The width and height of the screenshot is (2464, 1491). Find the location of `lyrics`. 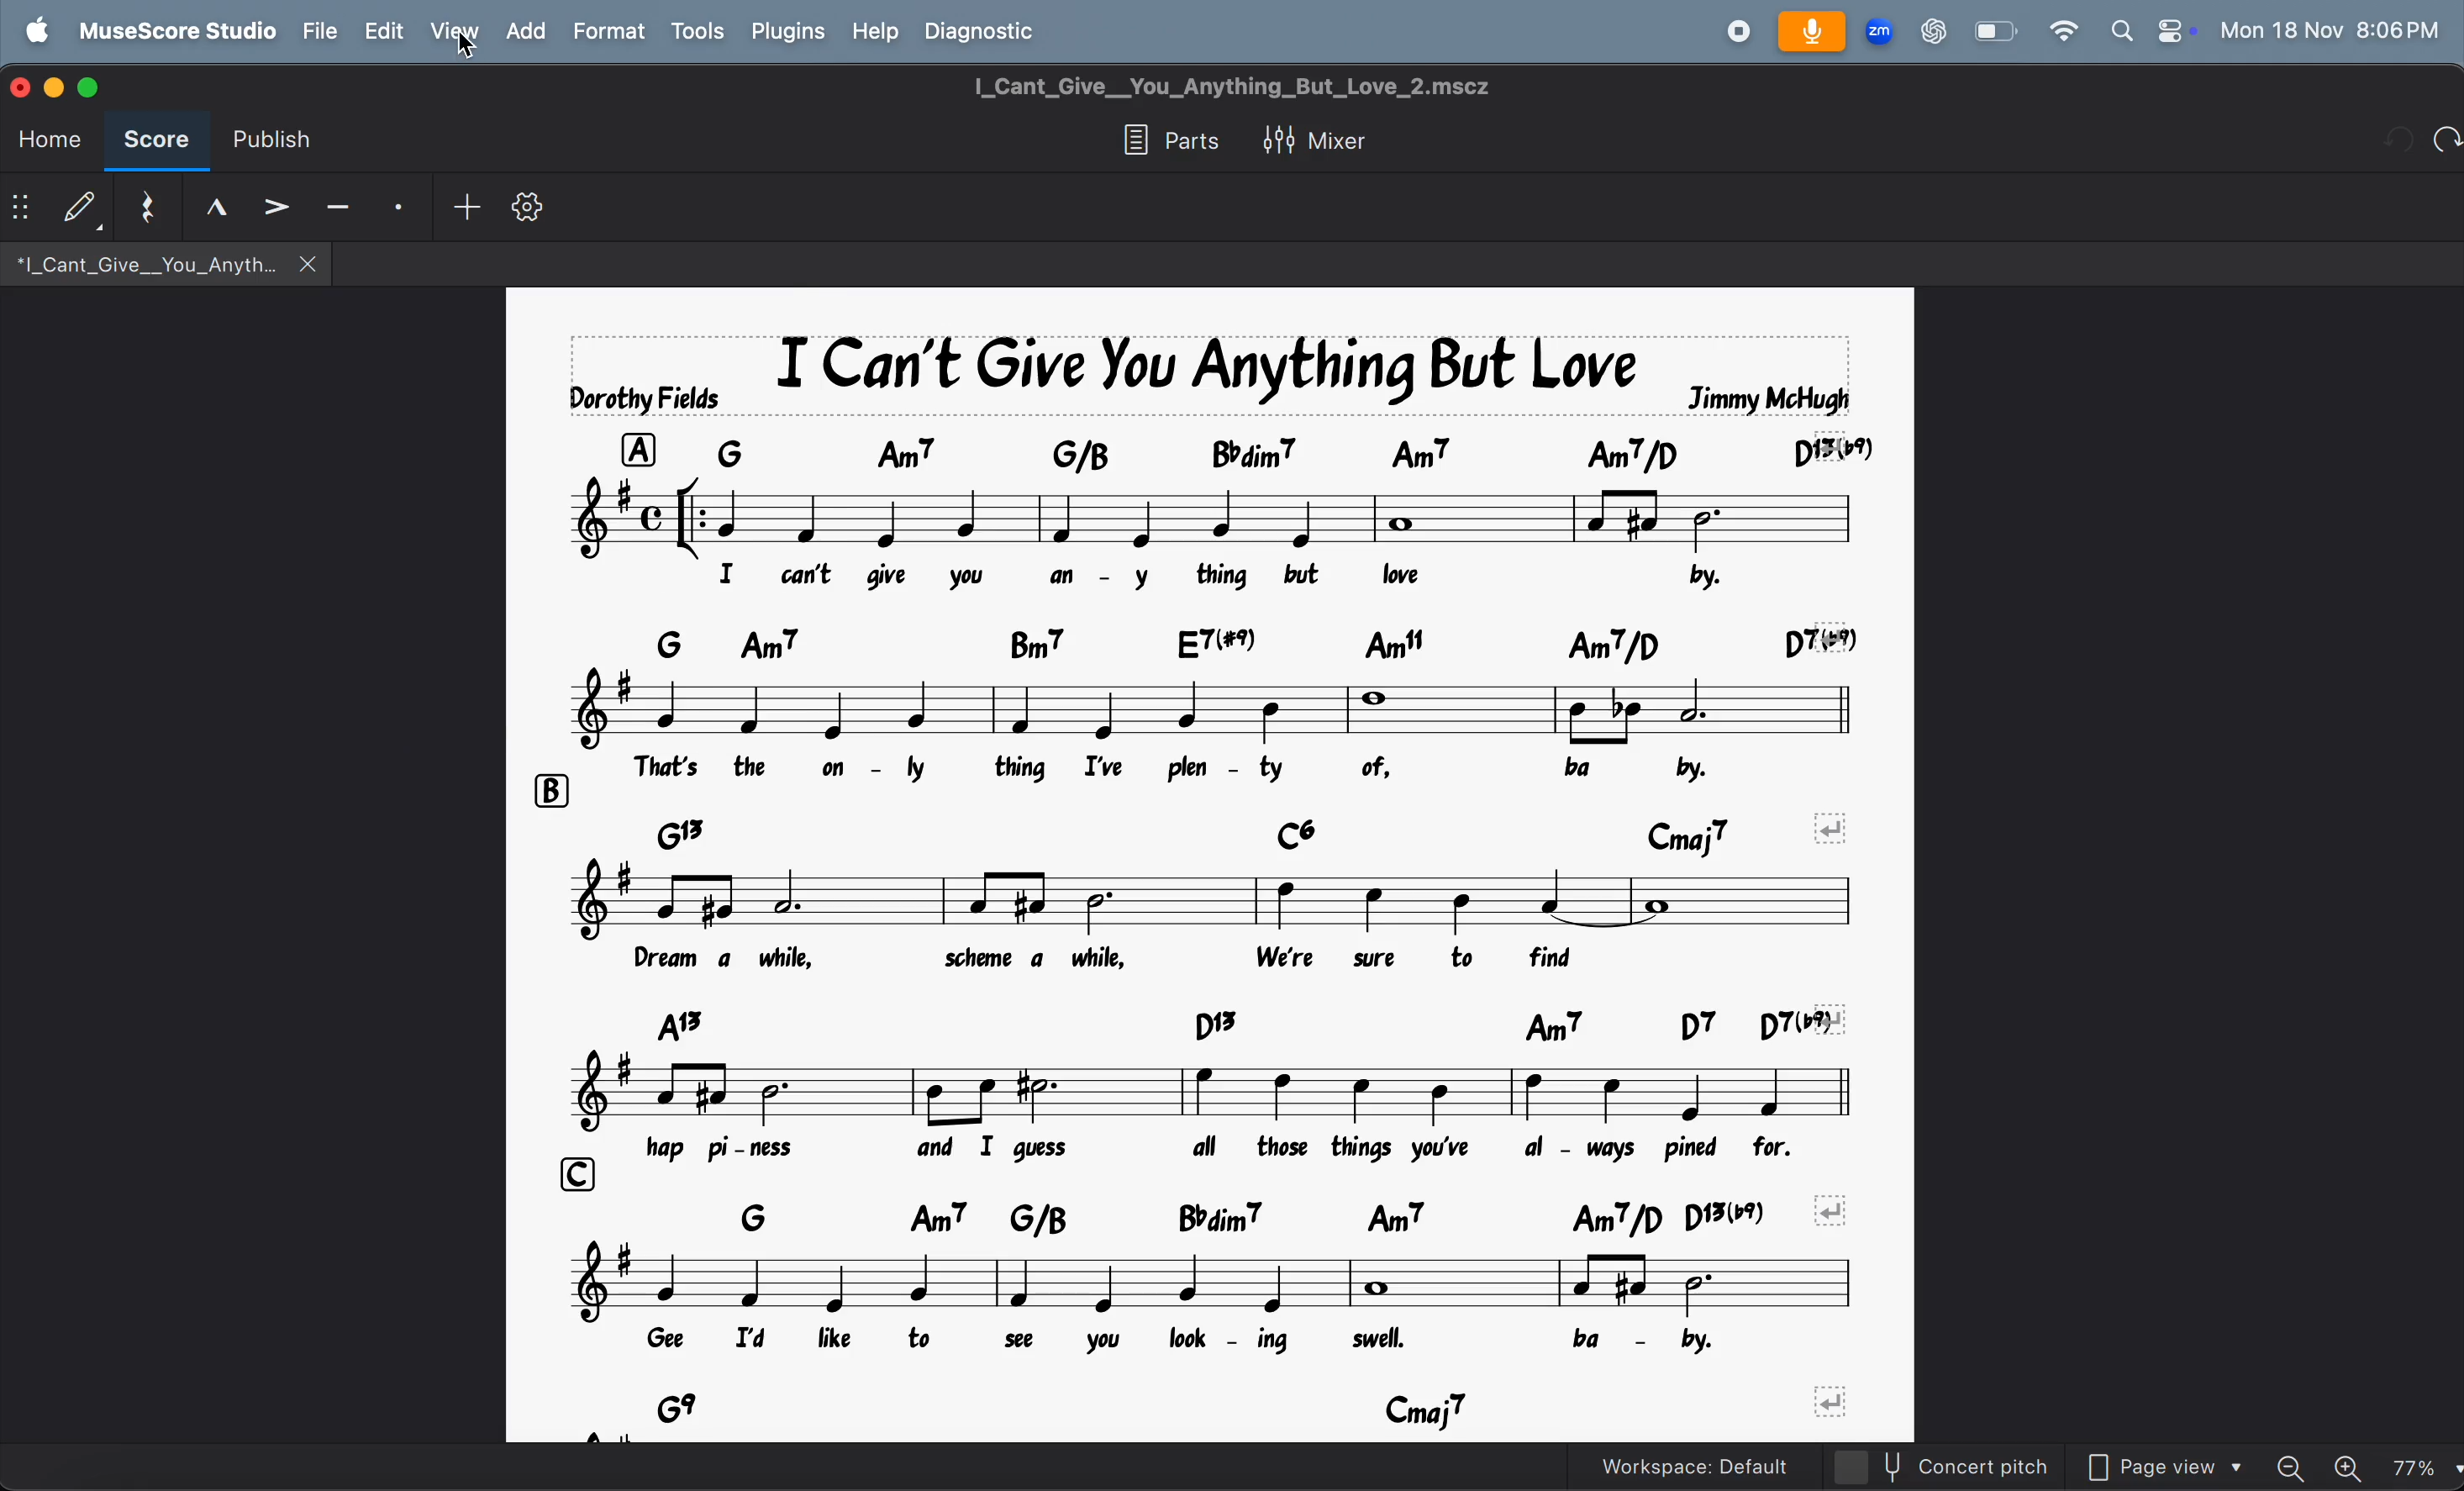

lyrics is located at coordinates (1225, 770).